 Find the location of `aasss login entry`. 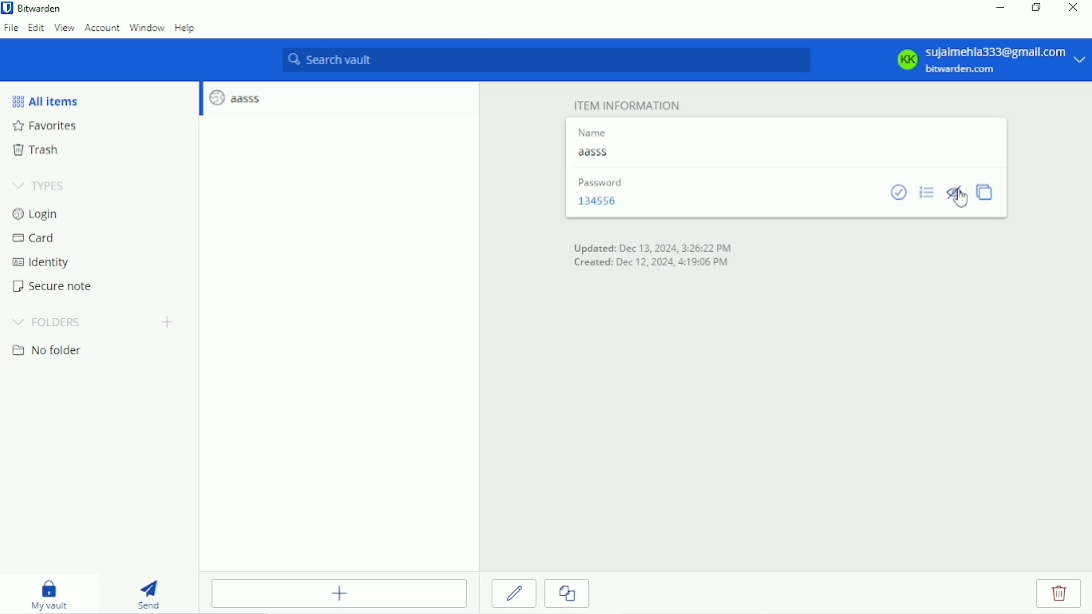

aasss login entry is located at coordinates (235, 100).